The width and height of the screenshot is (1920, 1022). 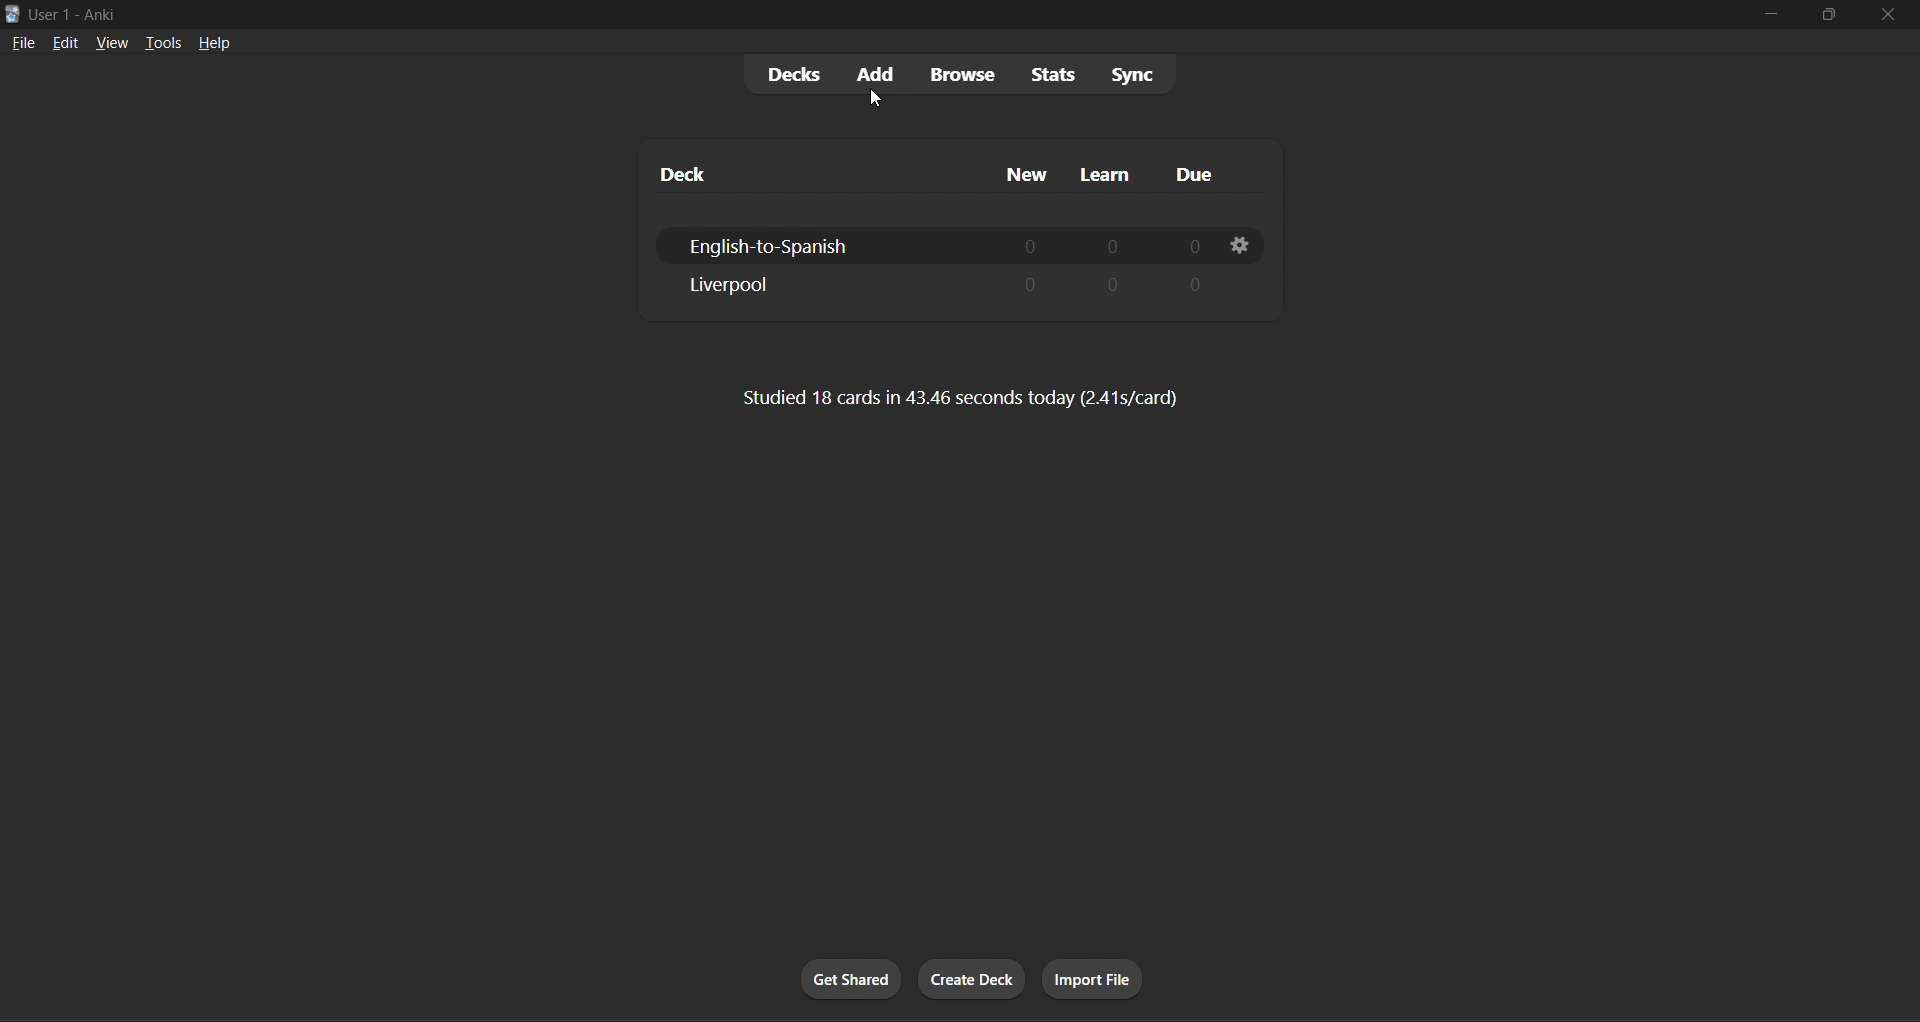 I want to click on create deck, so click(x=968, y=976).